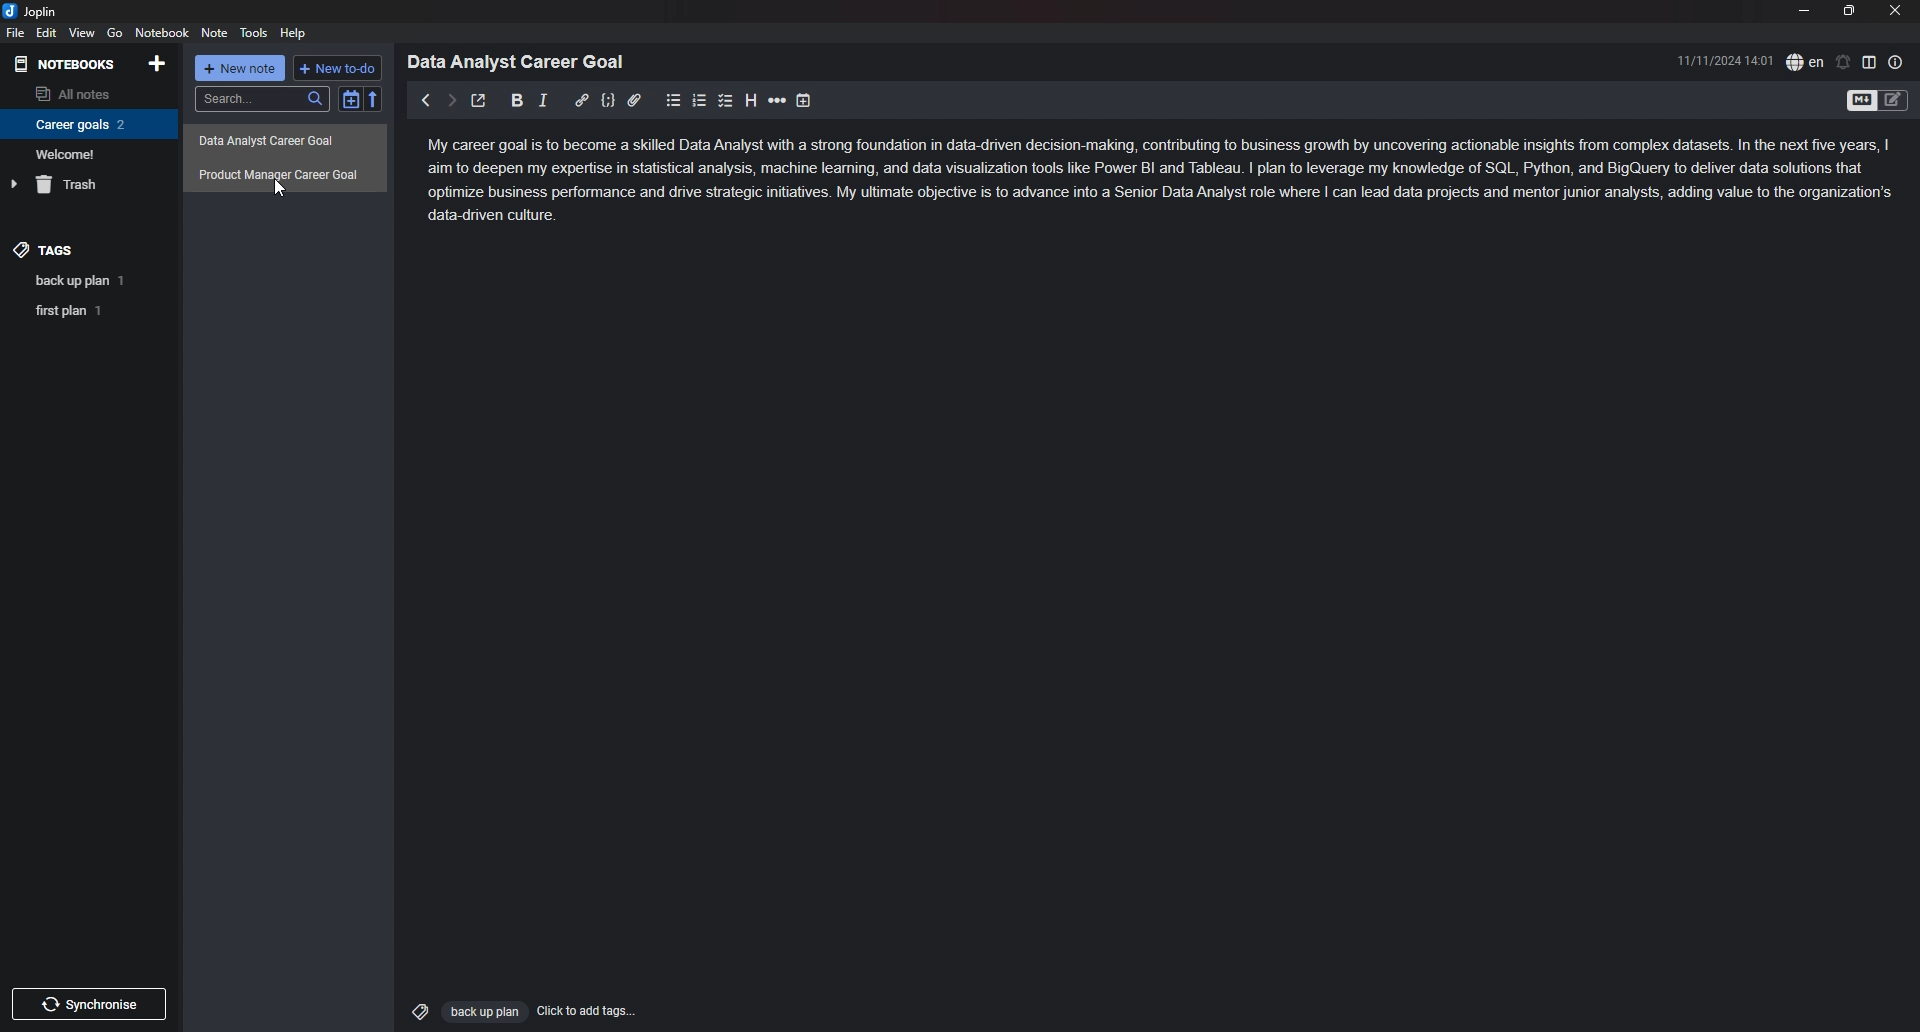  I want to click on first plan 1, so click(94, 311).